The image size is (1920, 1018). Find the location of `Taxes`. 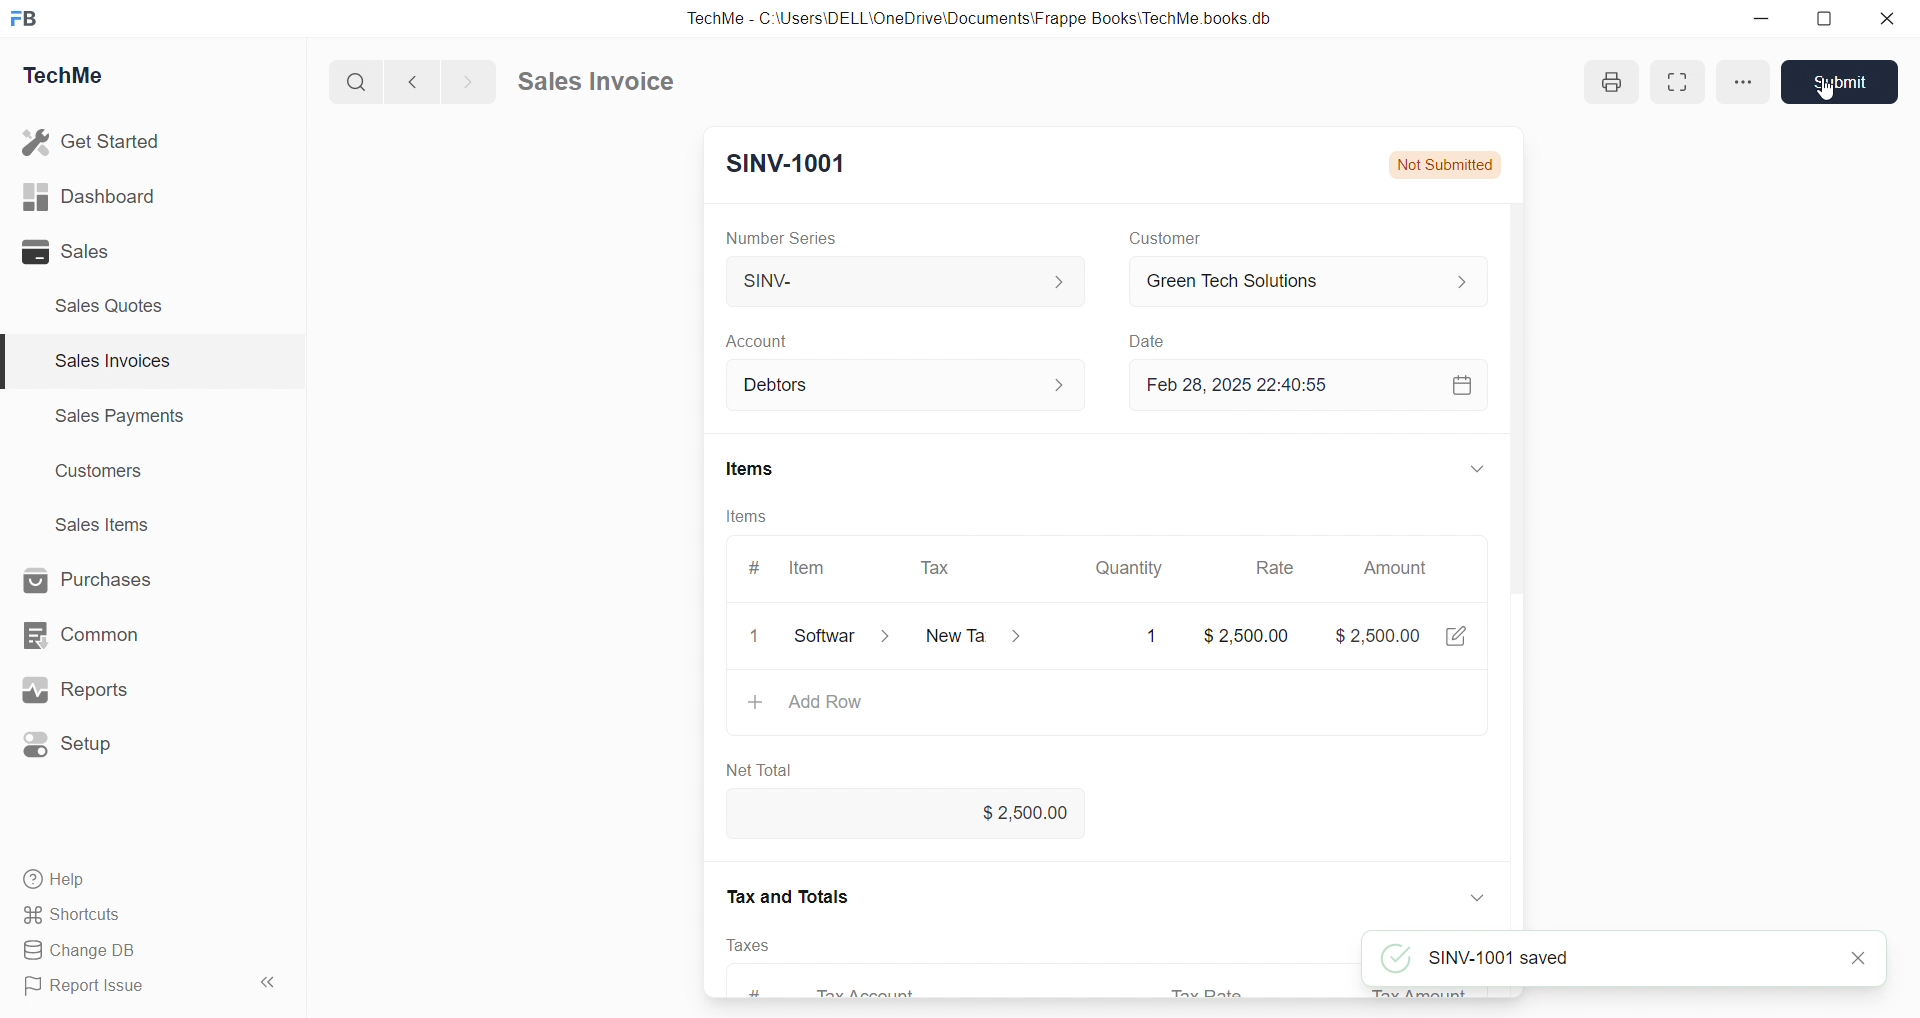

Taxes is located at coordinates (749, 946).